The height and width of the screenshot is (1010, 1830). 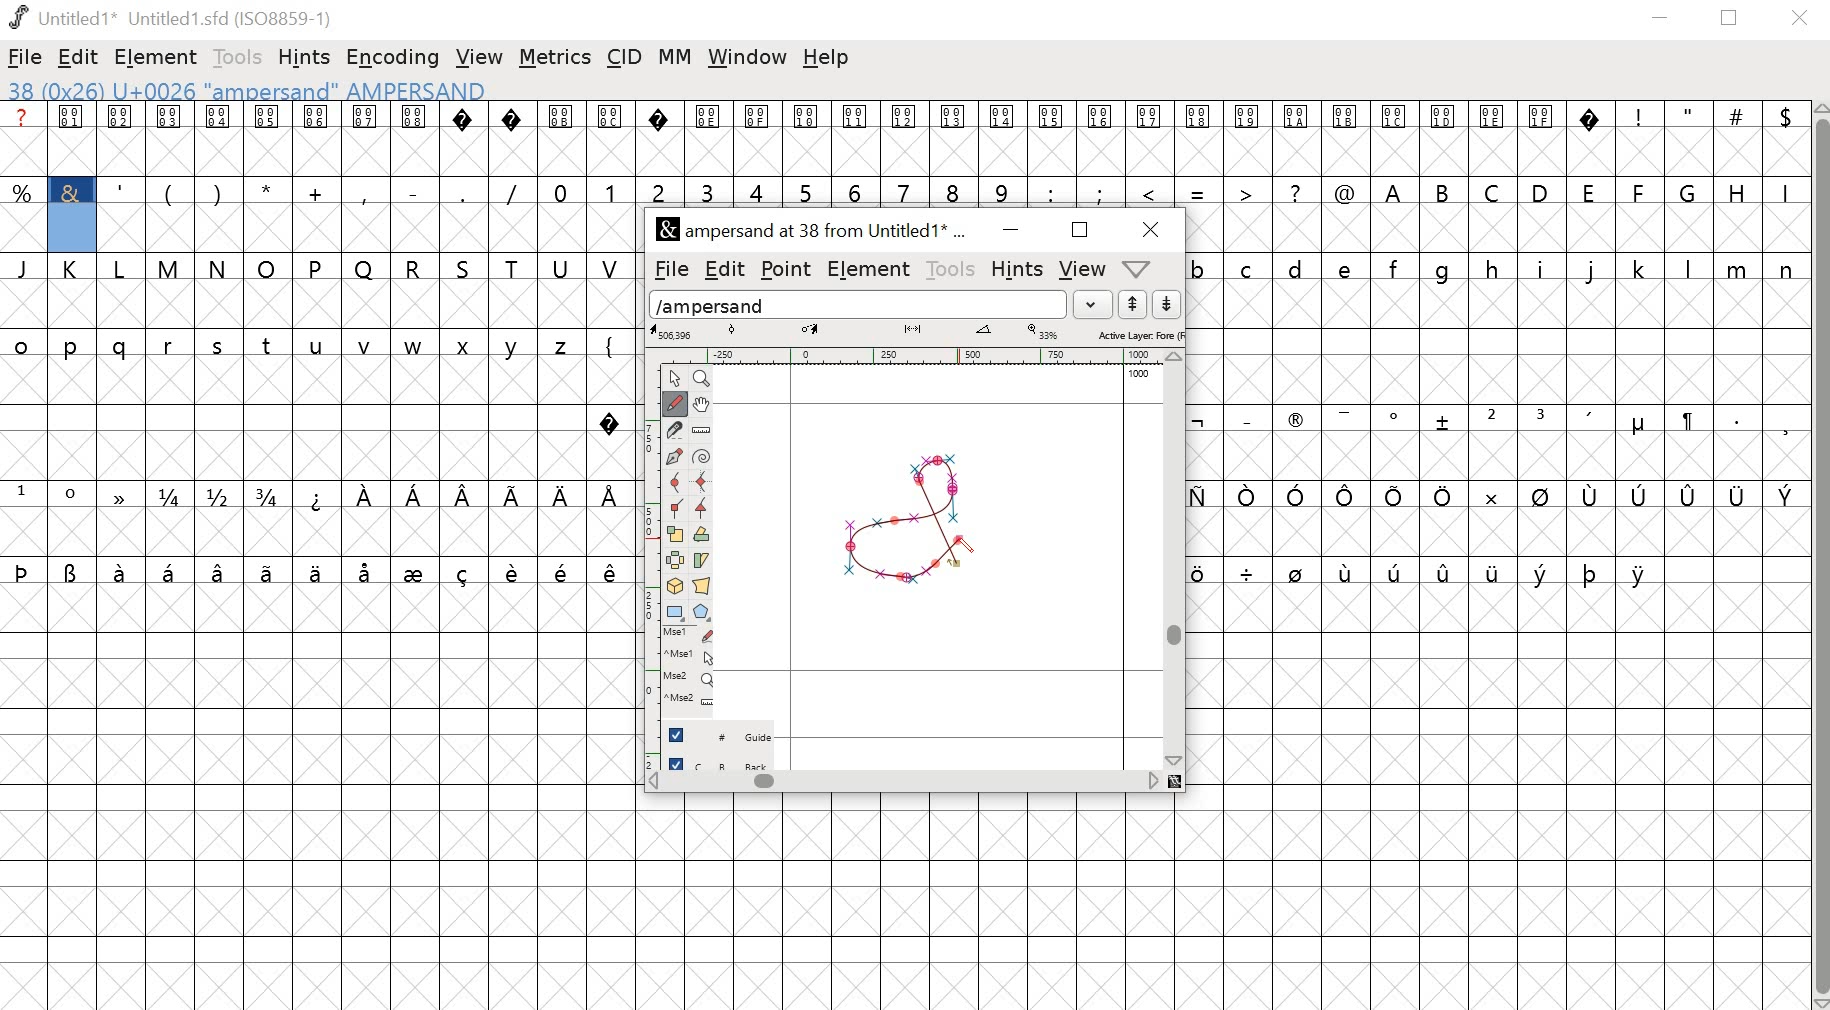 What do you see at coordinates (611, 137) in the screenshot?
I see `000C` at bounding box center [611, 137].